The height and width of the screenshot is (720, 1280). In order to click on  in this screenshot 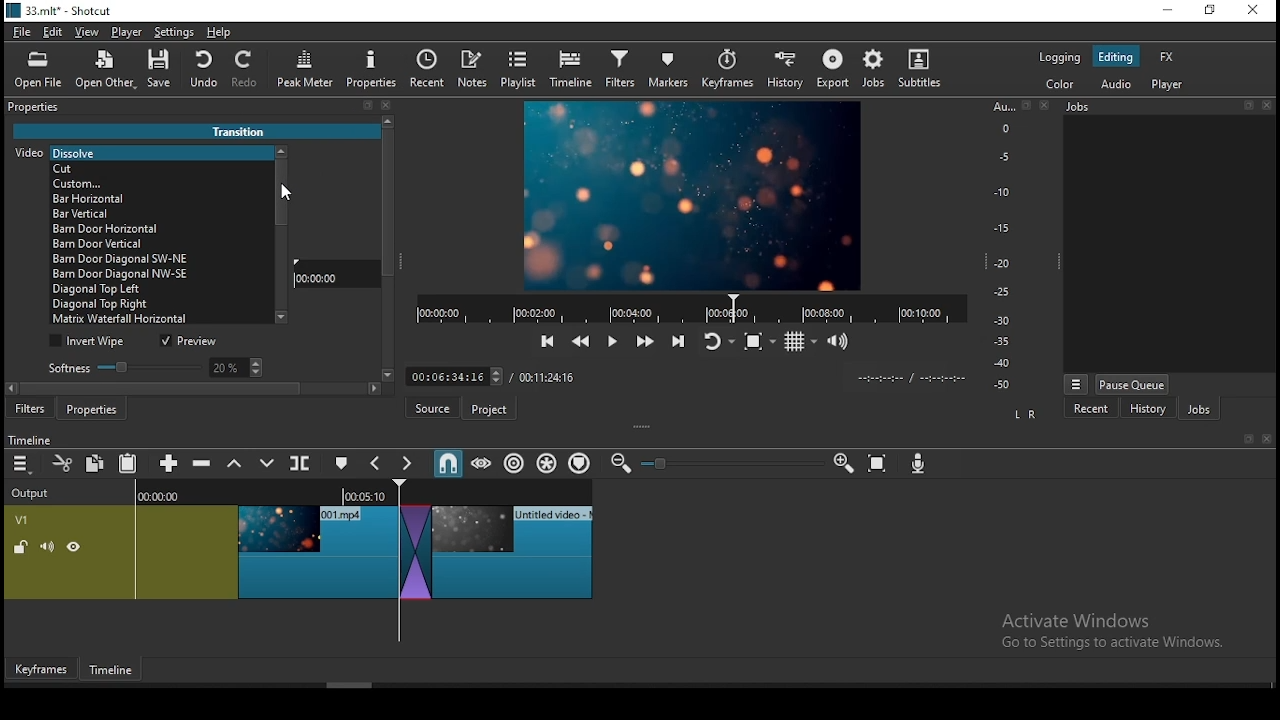, I will do `click(1250, 106)`.